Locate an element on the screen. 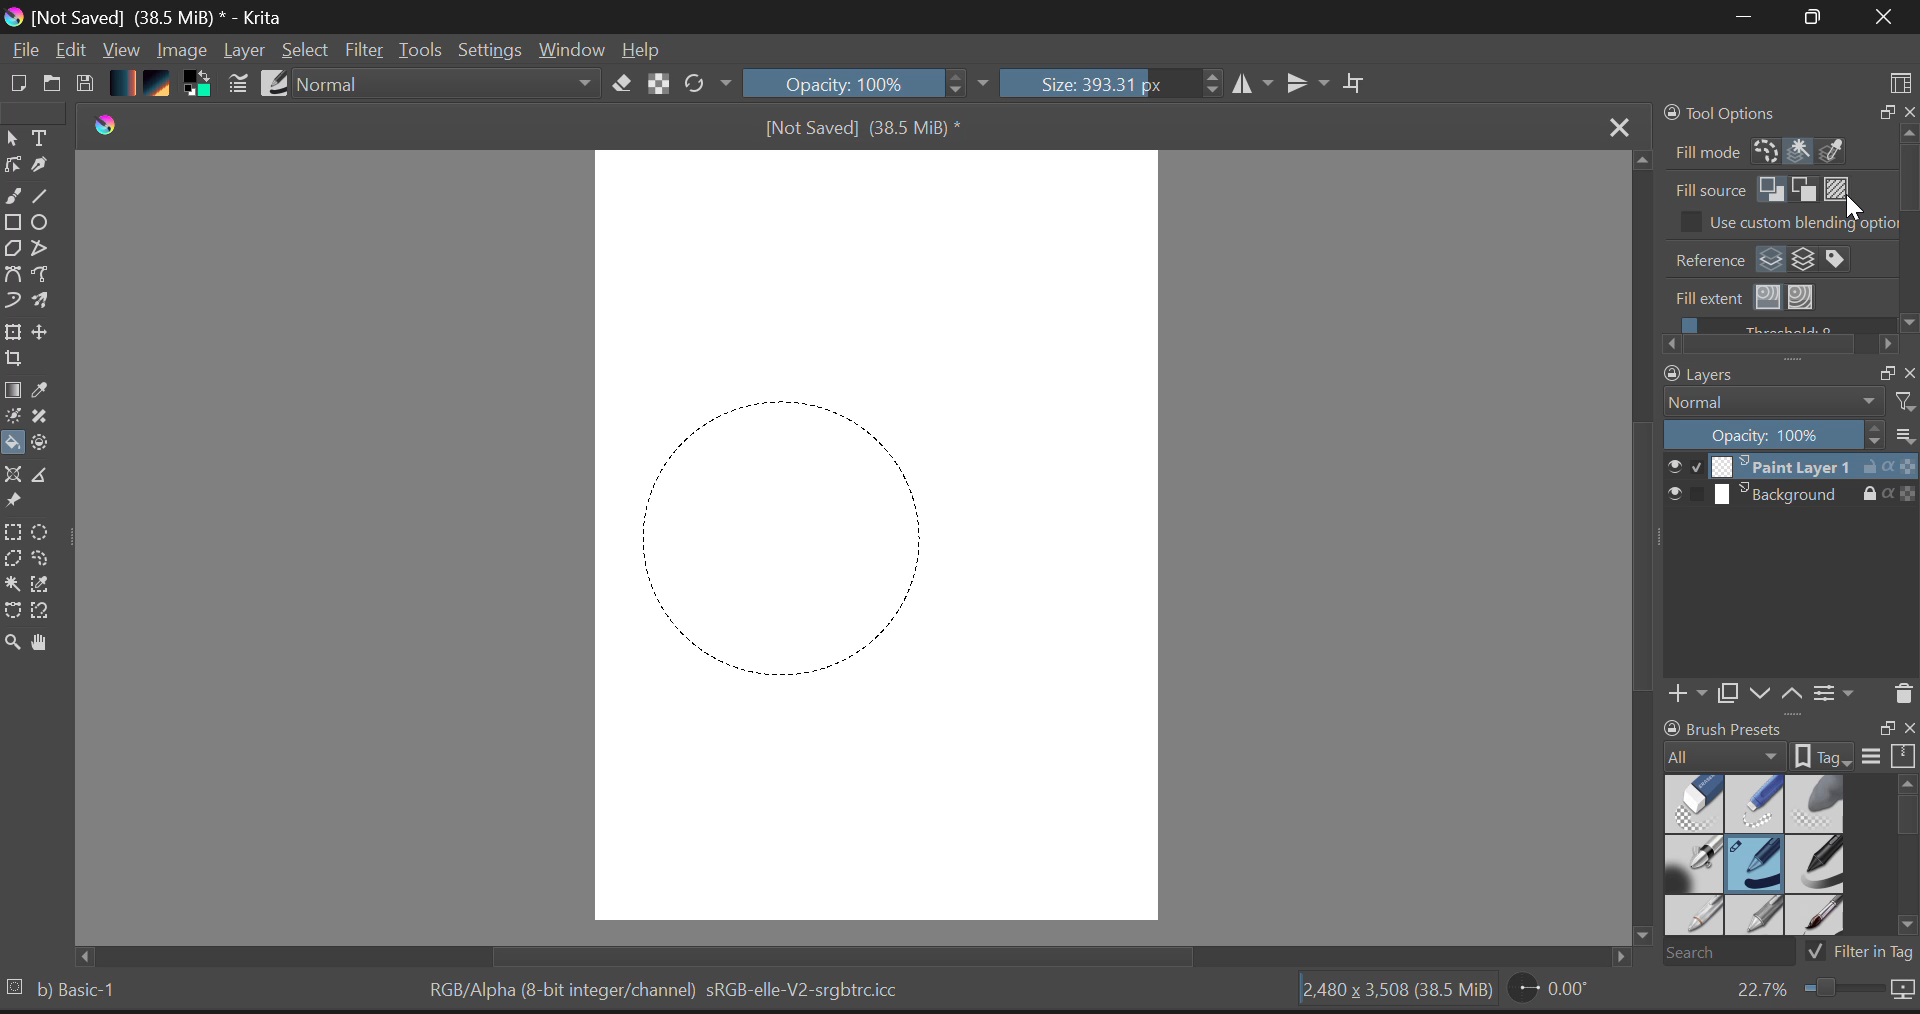 This screenshot has width=1920, height=1014. Colors in use is located at coordinates (197, 85).